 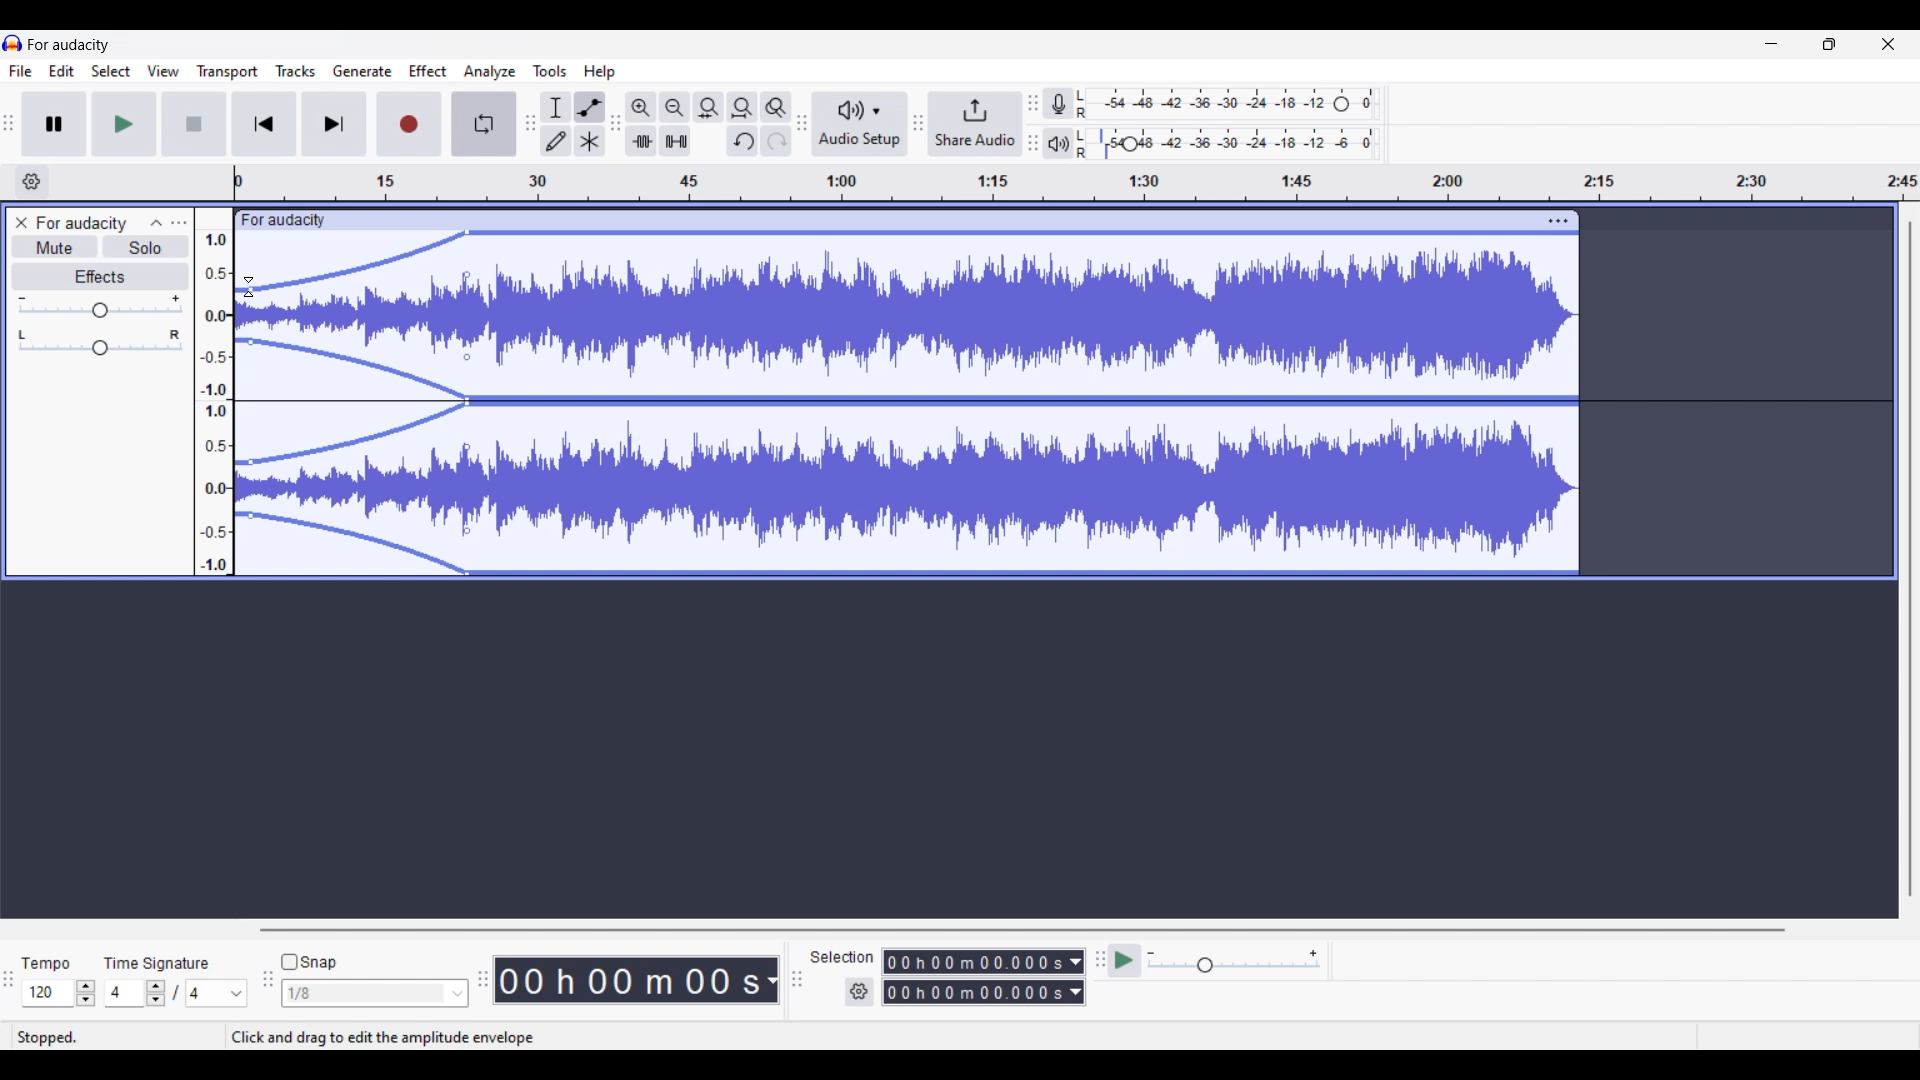 I want to click on Tracks, so click(x=295, y=71).